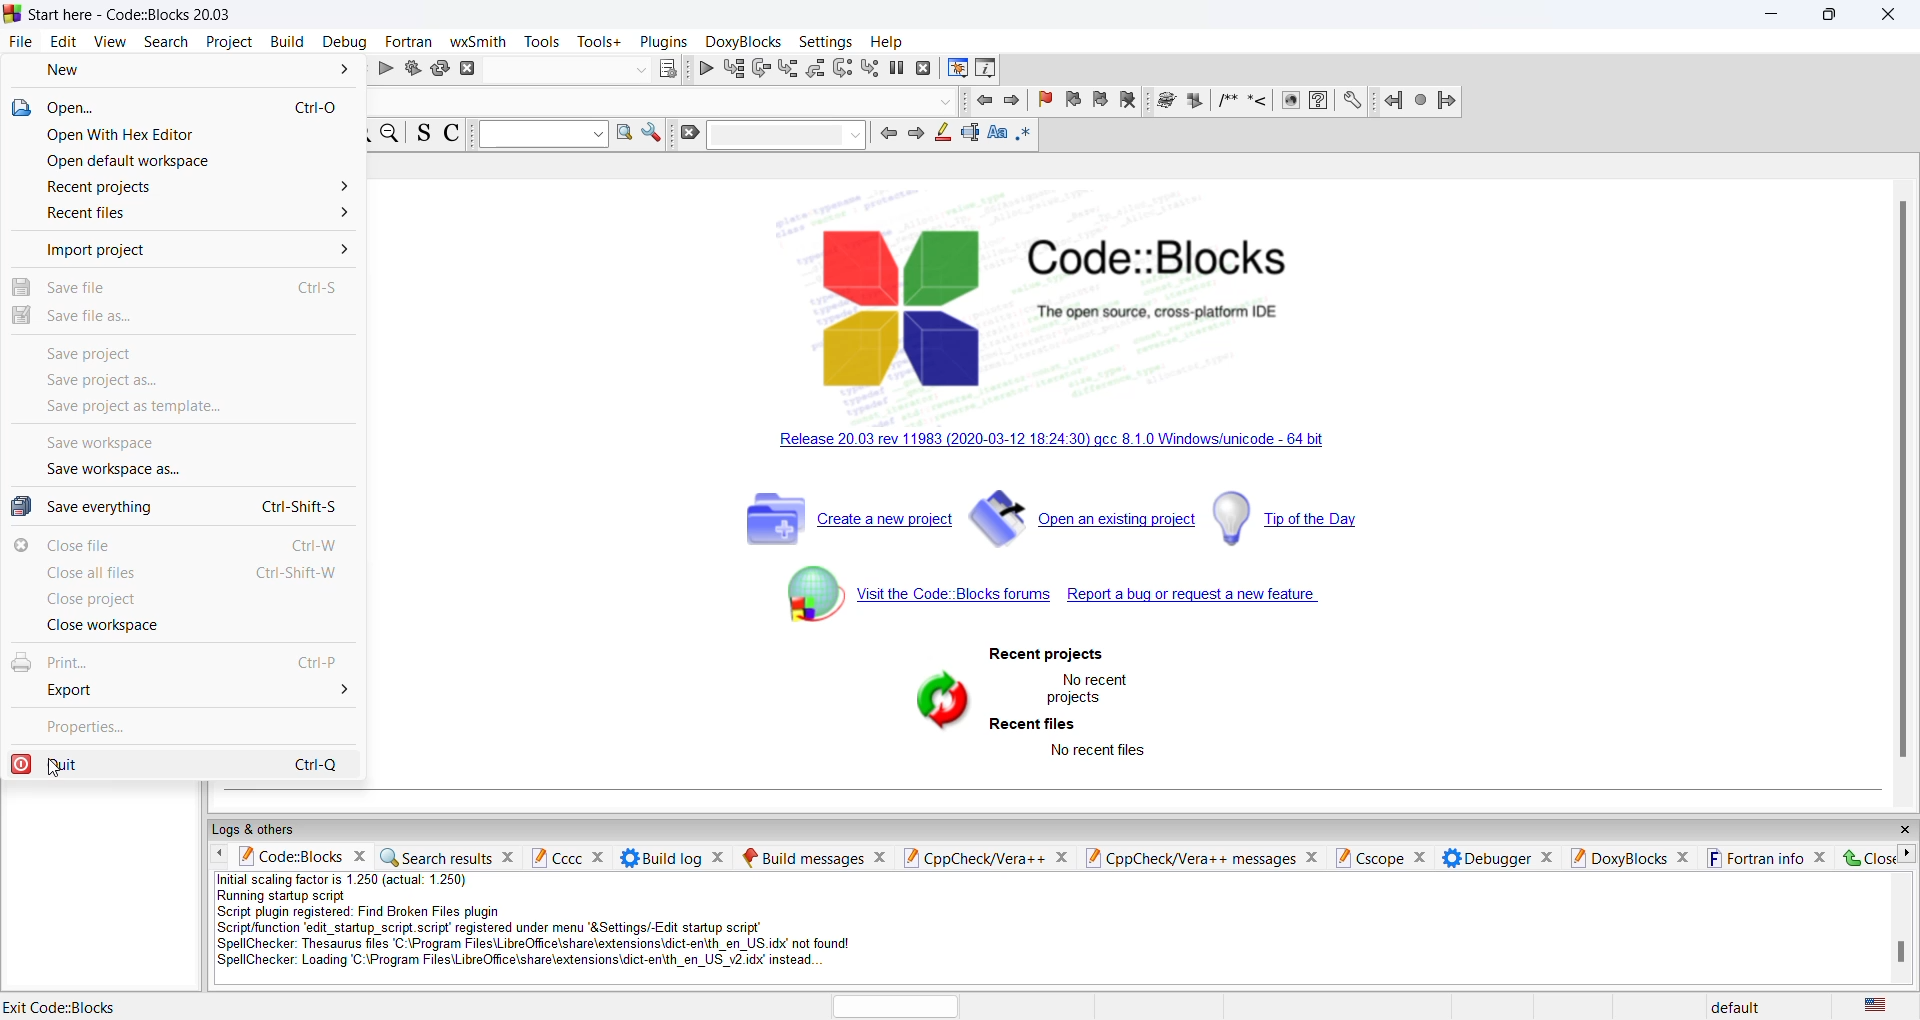 Image resolution: width=1920 pixels, height=1020 pixels. I want to click on file icon, so click(21, 110).